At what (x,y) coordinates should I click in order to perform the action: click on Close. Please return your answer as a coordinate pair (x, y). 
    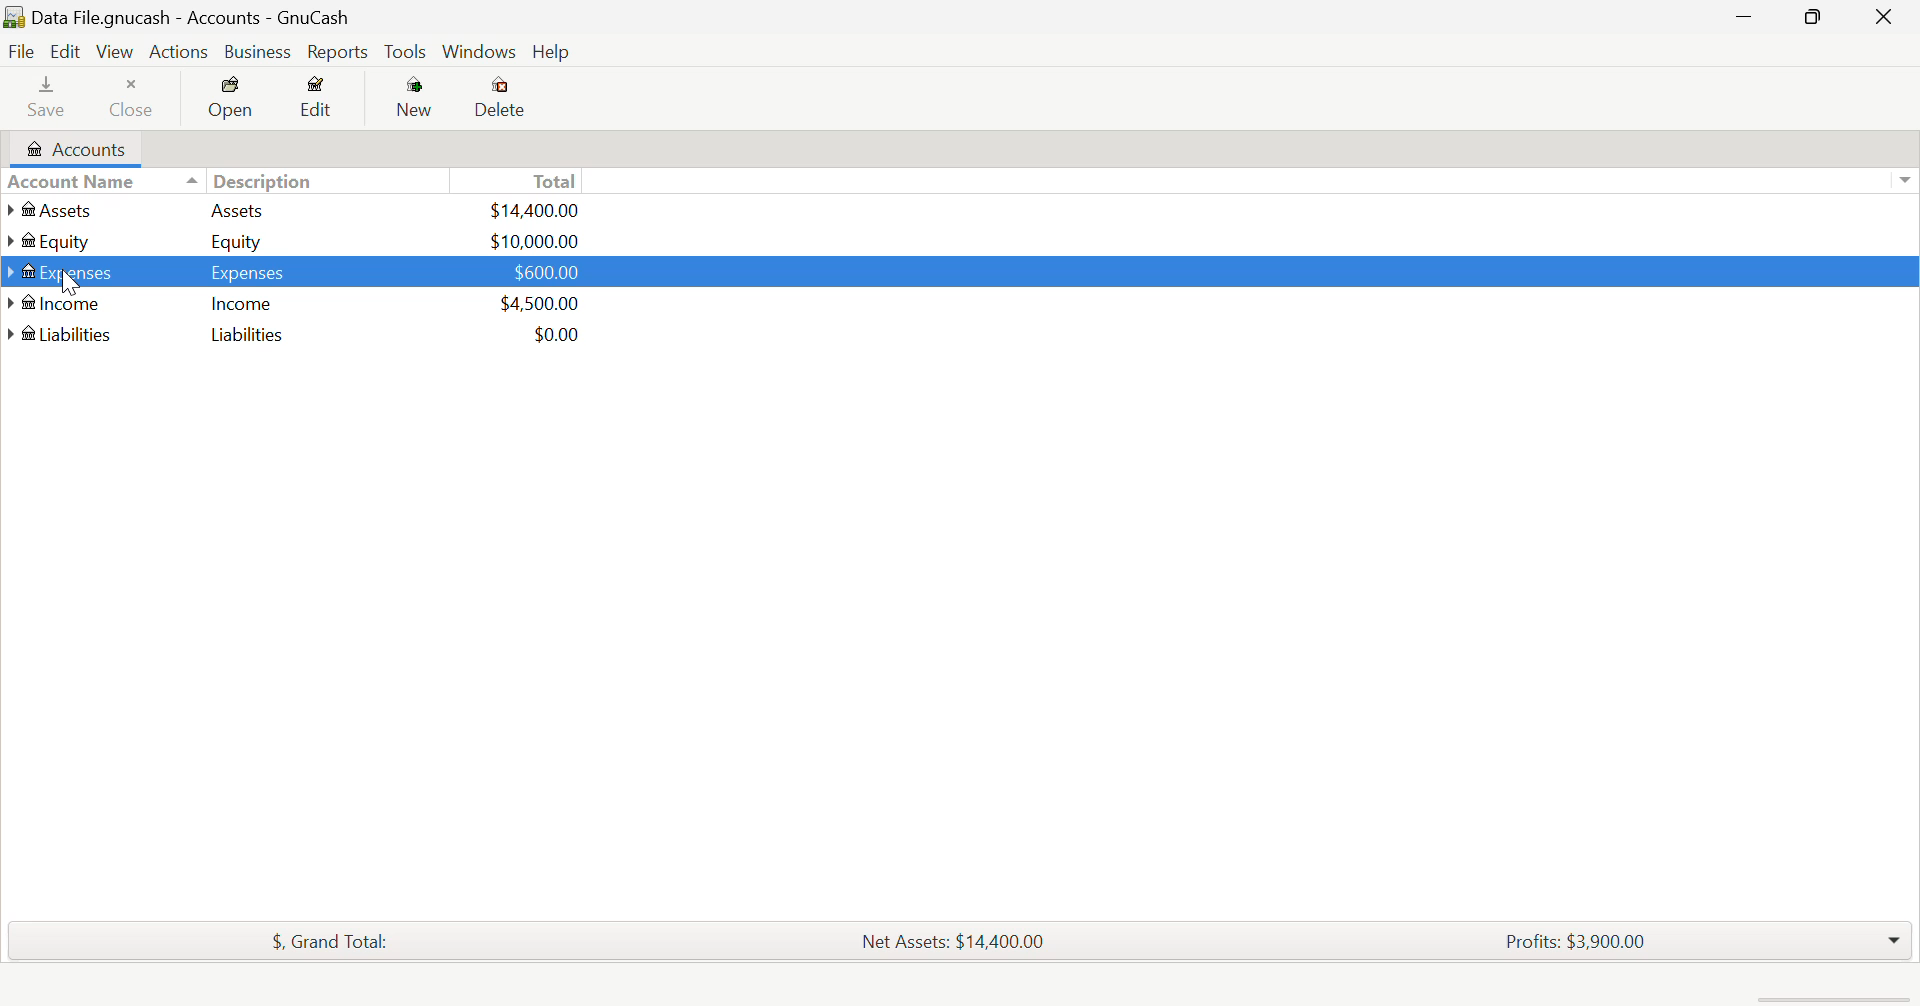
    Looking at the image, I should click on (131, 101).